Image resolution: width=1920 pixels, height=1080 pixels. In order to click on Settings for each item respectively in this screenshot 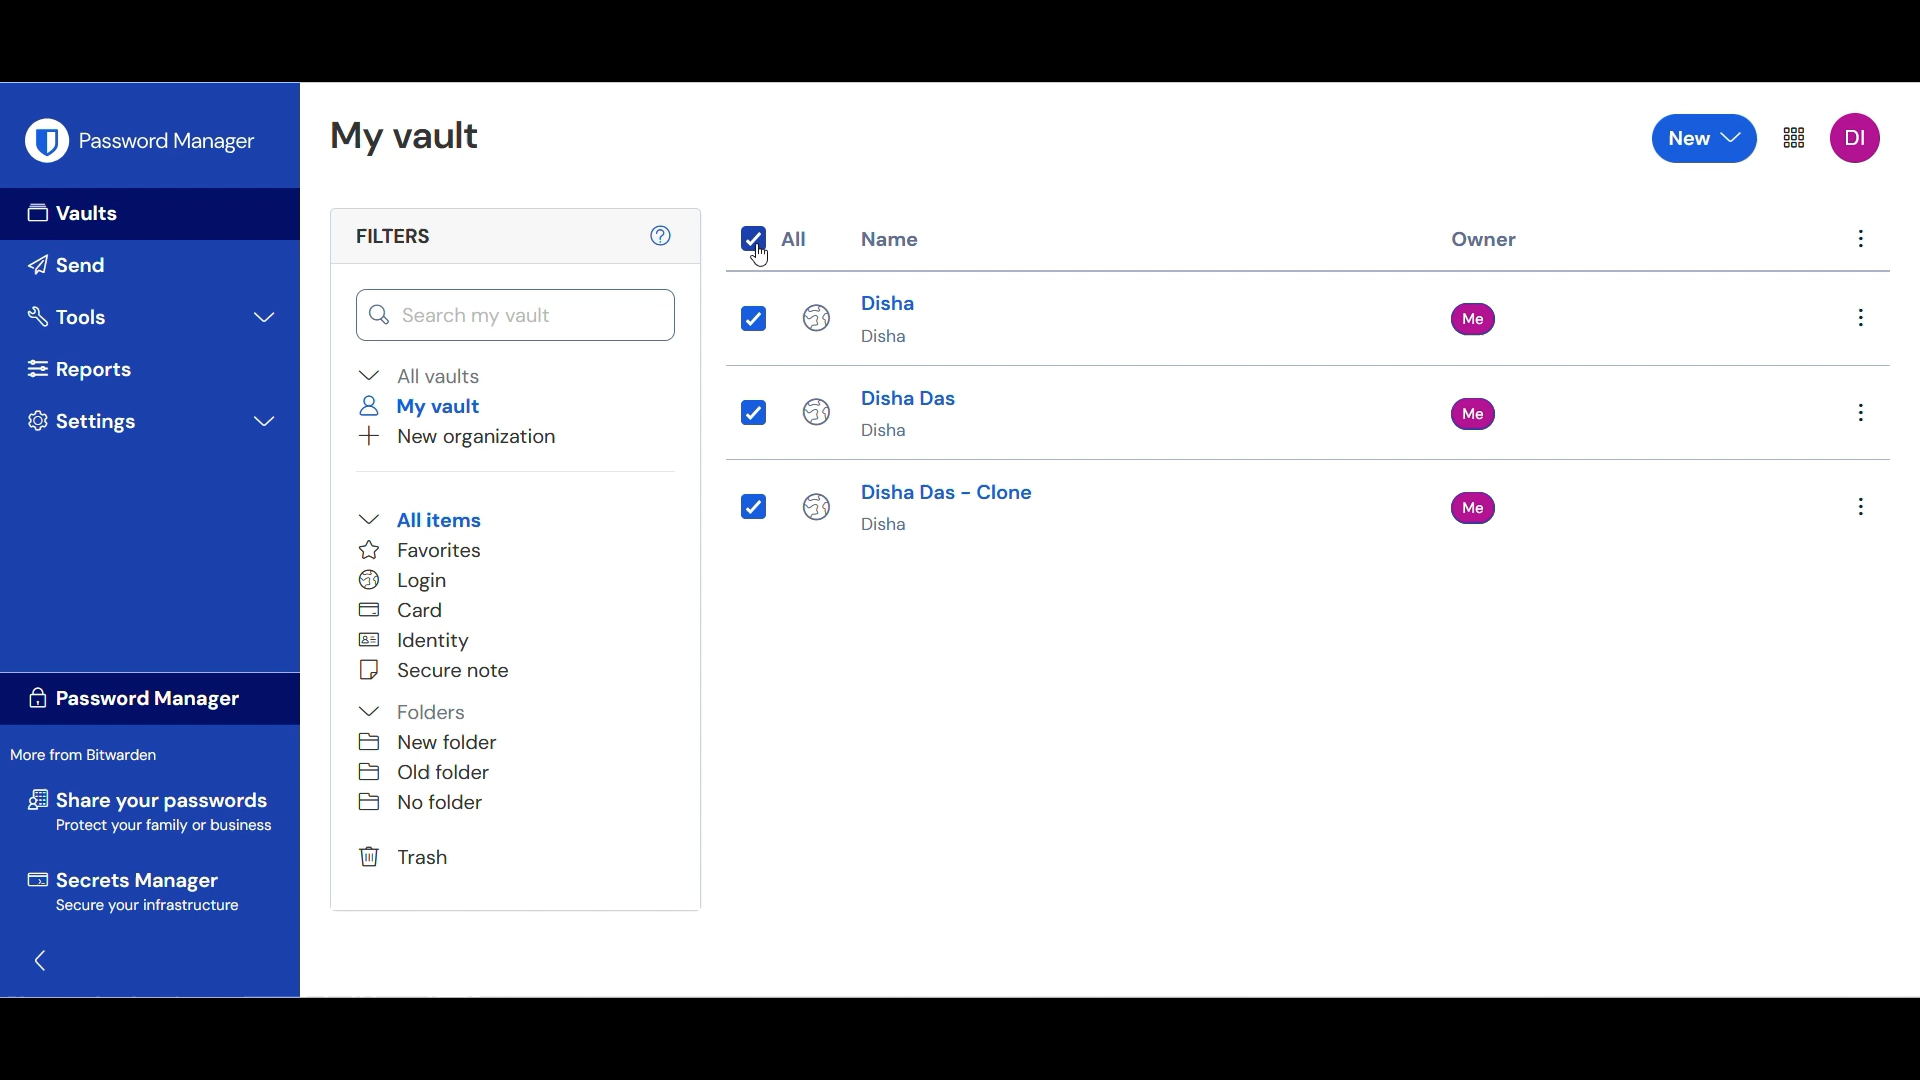, I will do `click(1862, 316)`.